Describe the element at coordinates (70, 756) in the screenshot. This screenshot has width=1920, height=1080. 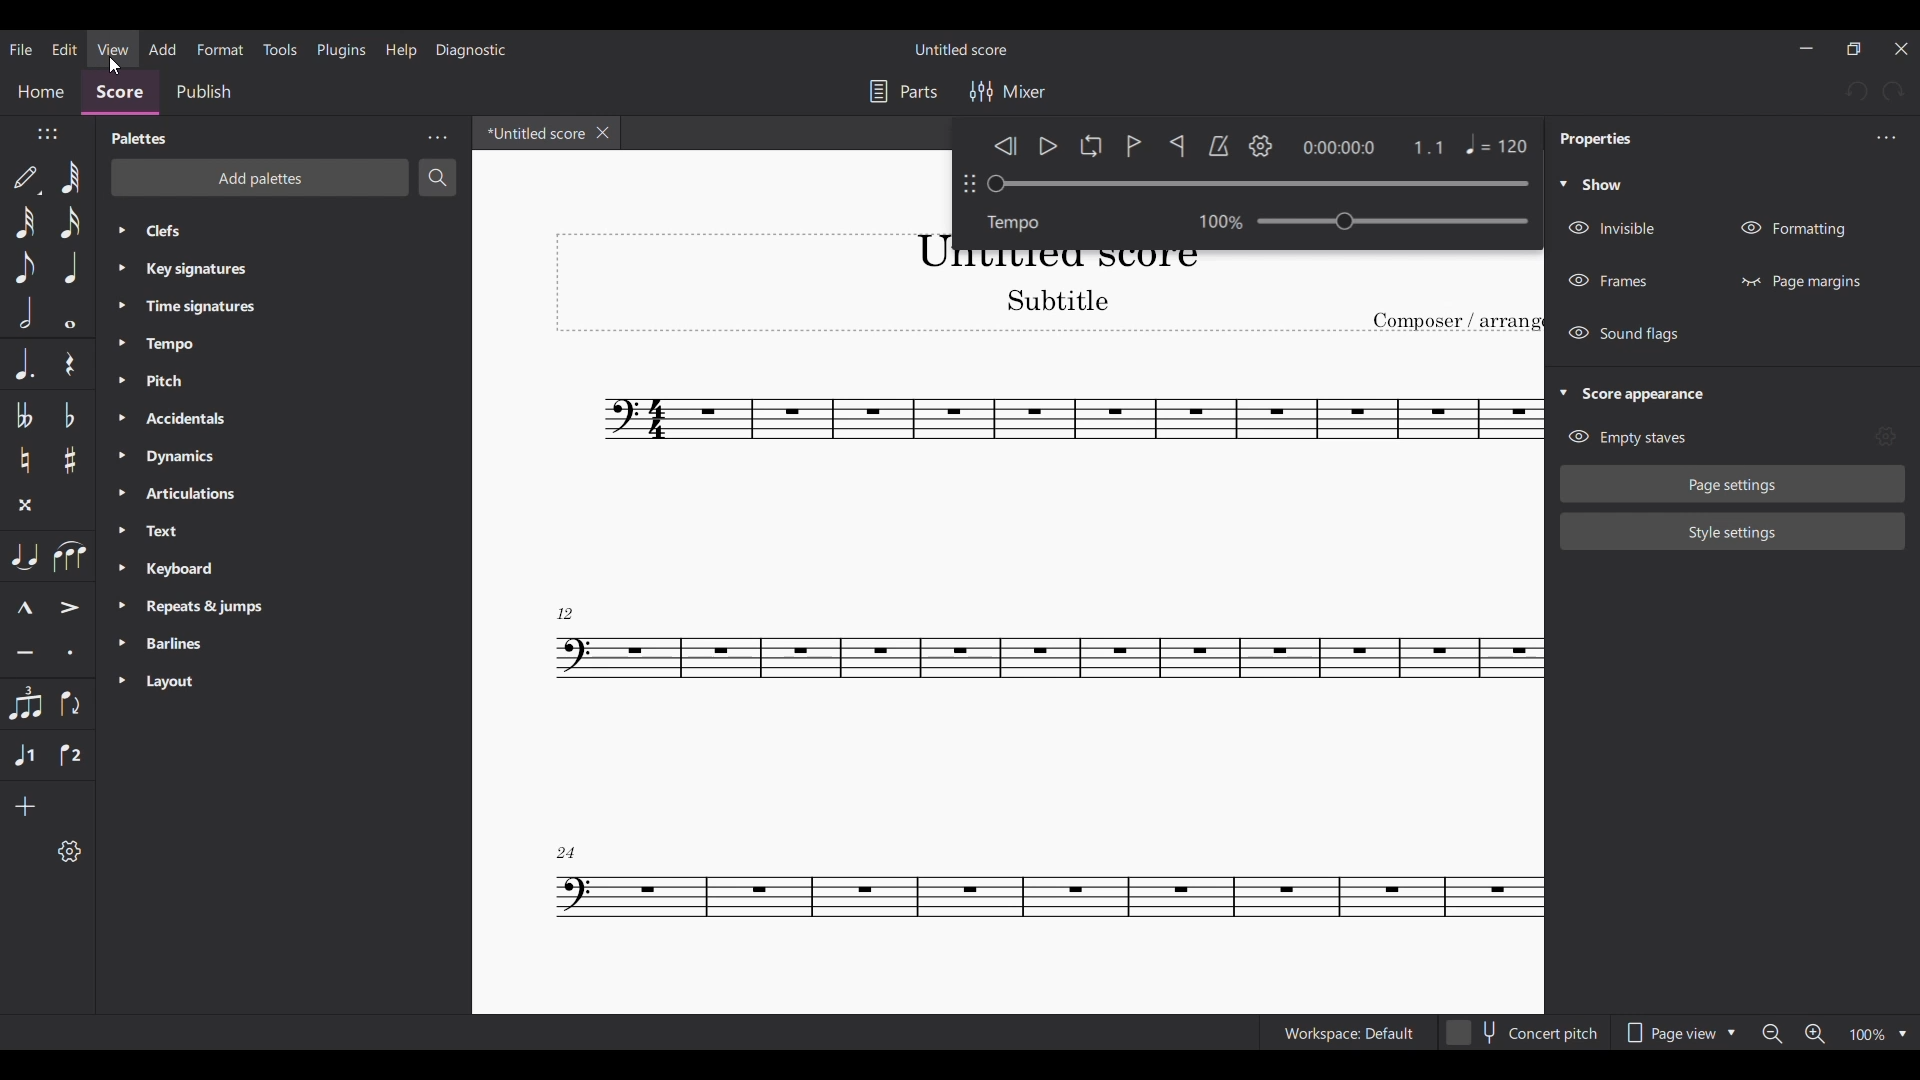
I see `Voice 2` at that location.